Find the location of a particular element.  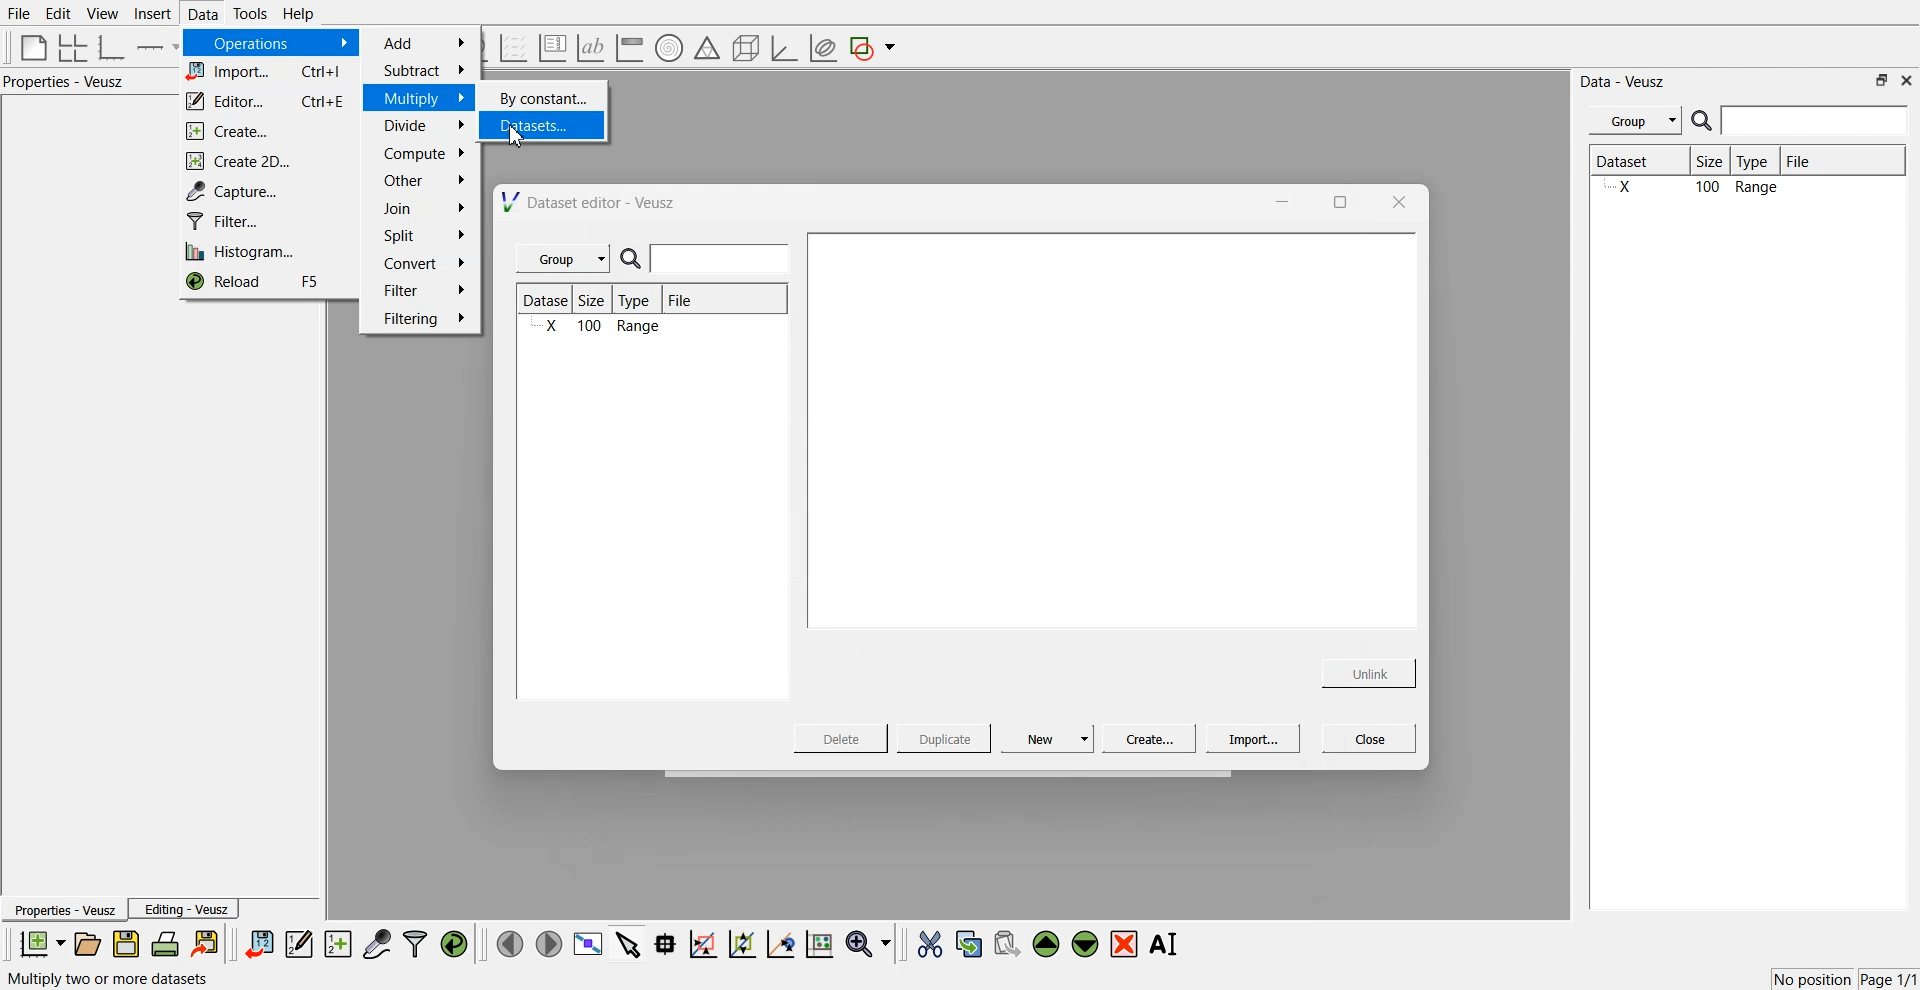

open is located at coordinates (87, 944).